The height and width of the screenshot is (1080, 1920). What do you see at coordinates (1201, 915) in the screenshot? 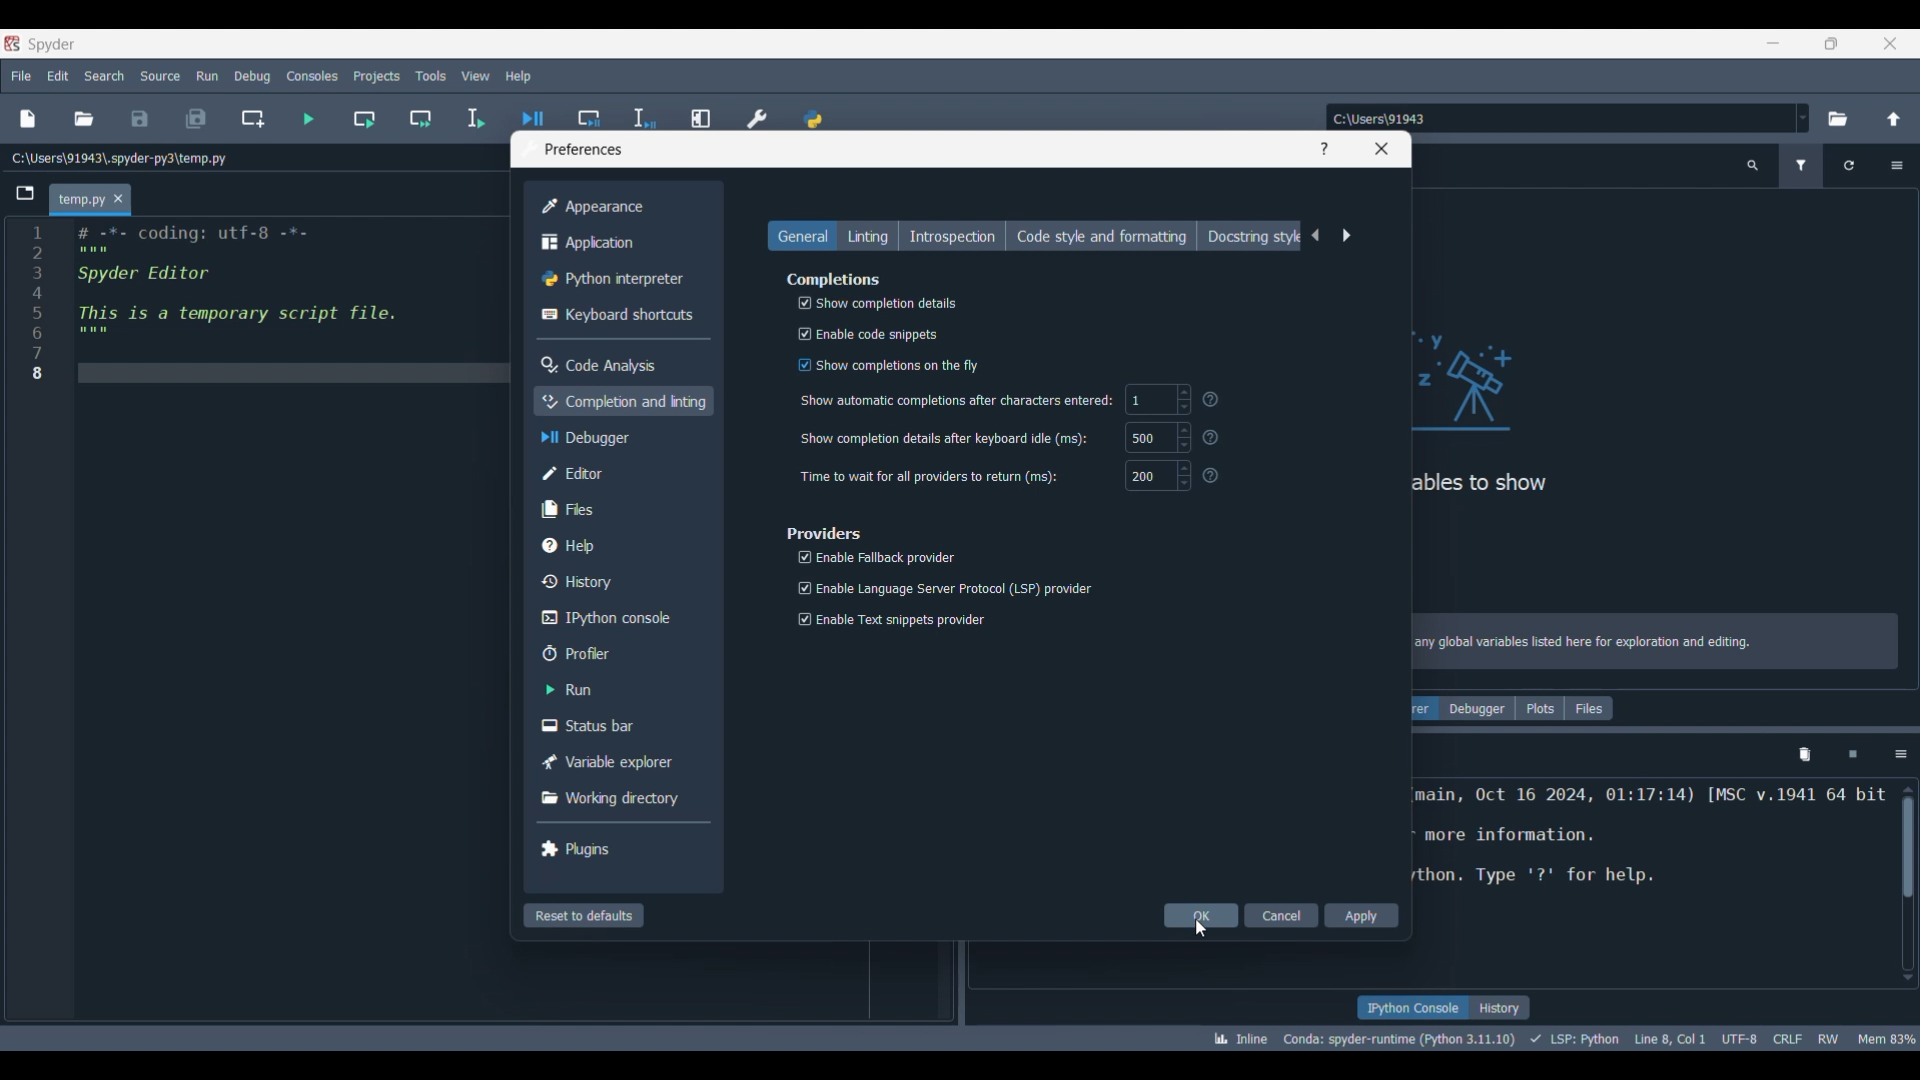
I see `OK` at bounding box center [1201, 915].